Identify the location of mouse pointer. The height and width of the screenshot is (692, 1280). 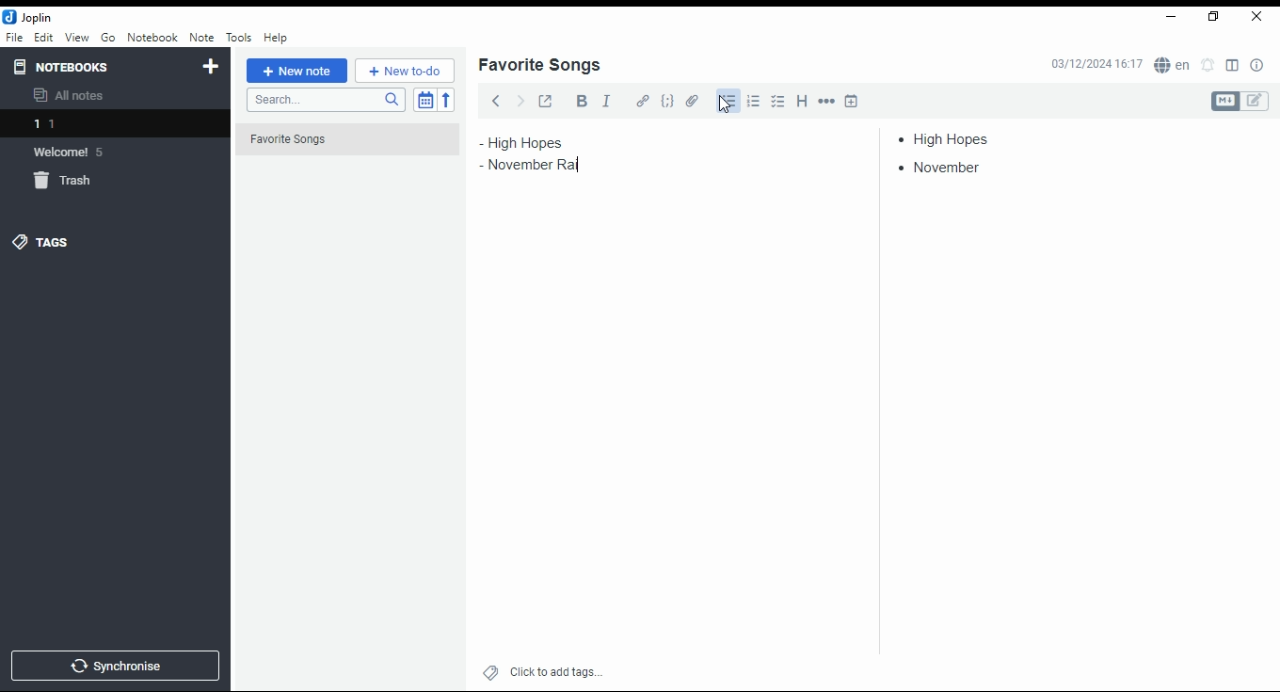
(725, 104).